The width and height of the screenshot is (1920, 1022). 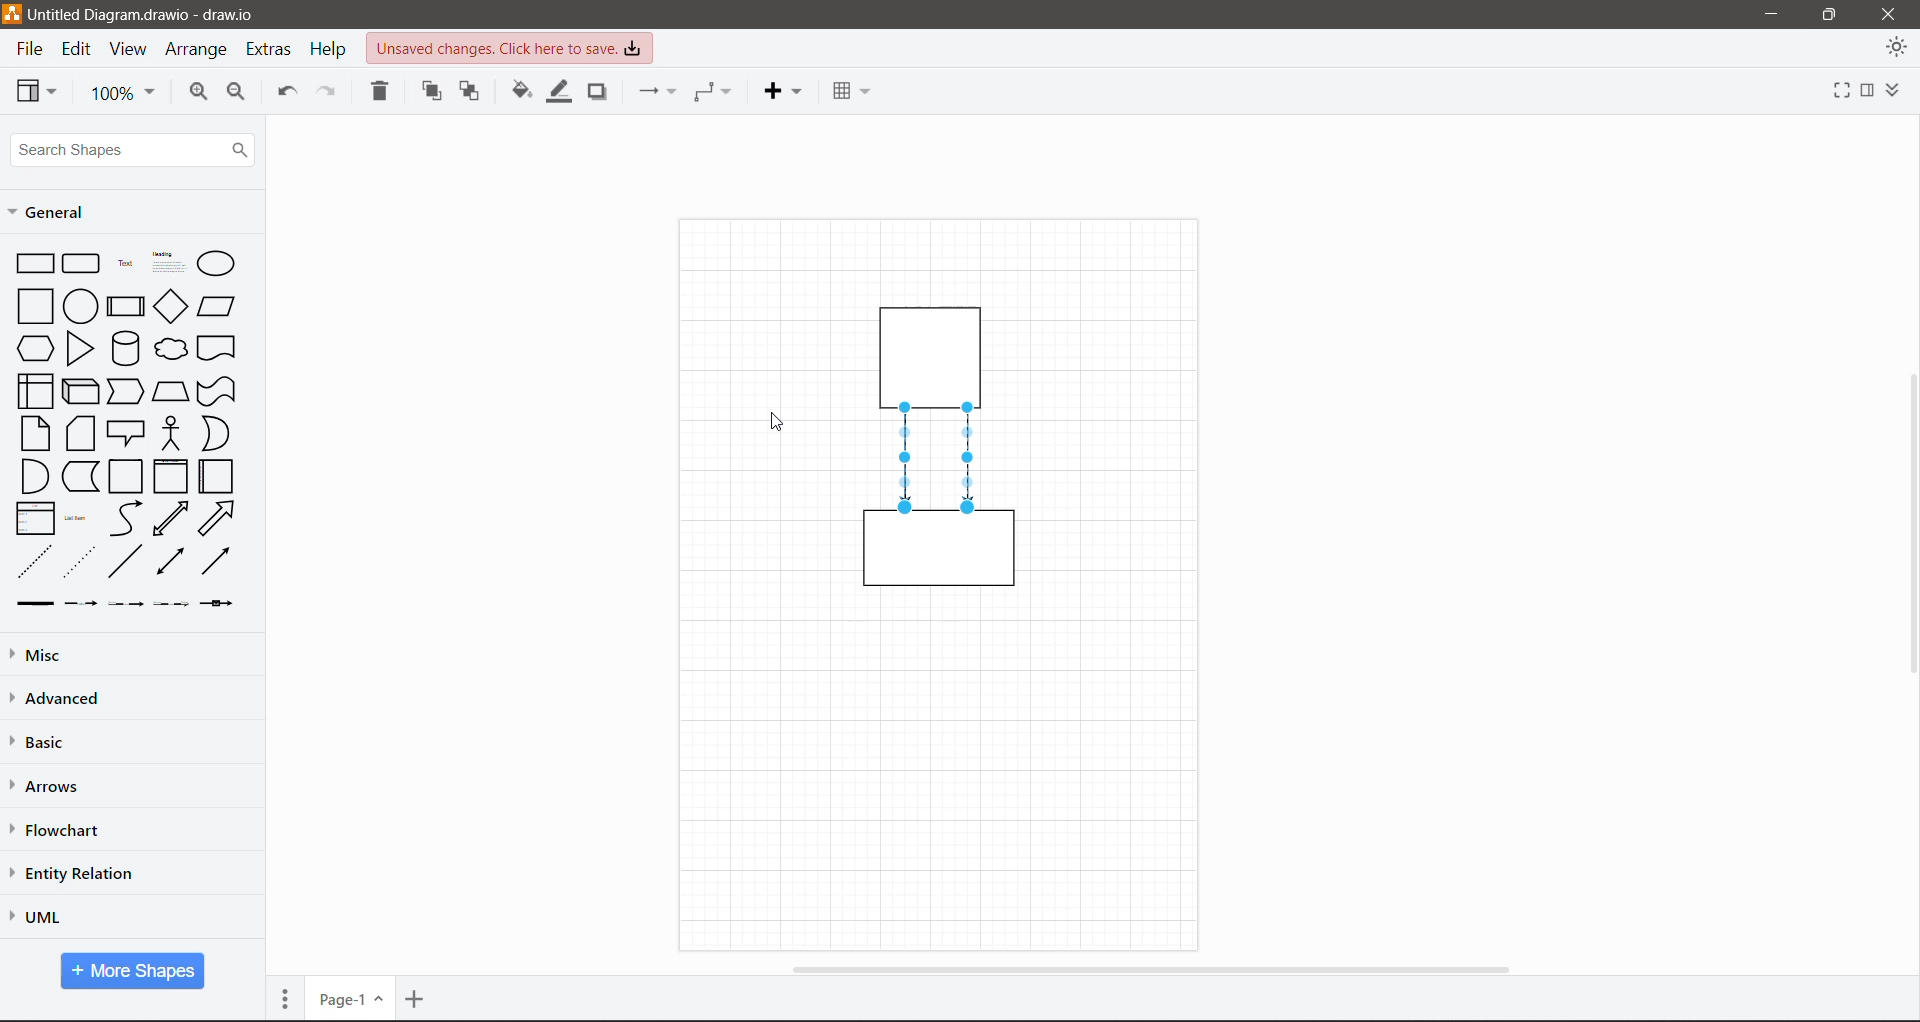 What do you see at coordinates (79, 390) in the screenshot?
I see `Cube` at bounding box center [79, 390].